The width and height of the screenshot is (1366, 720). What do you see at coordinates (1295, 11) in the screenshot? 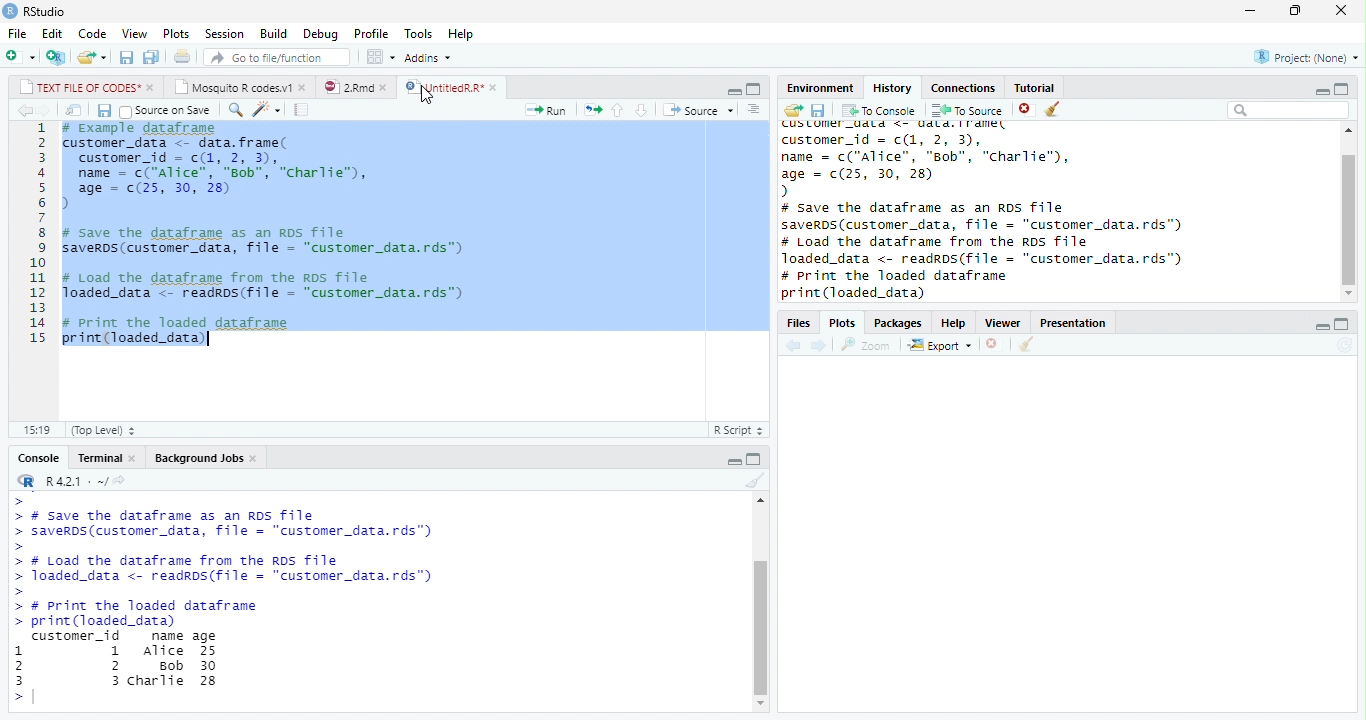
I see `restore` at bounding box center [1295, 11].